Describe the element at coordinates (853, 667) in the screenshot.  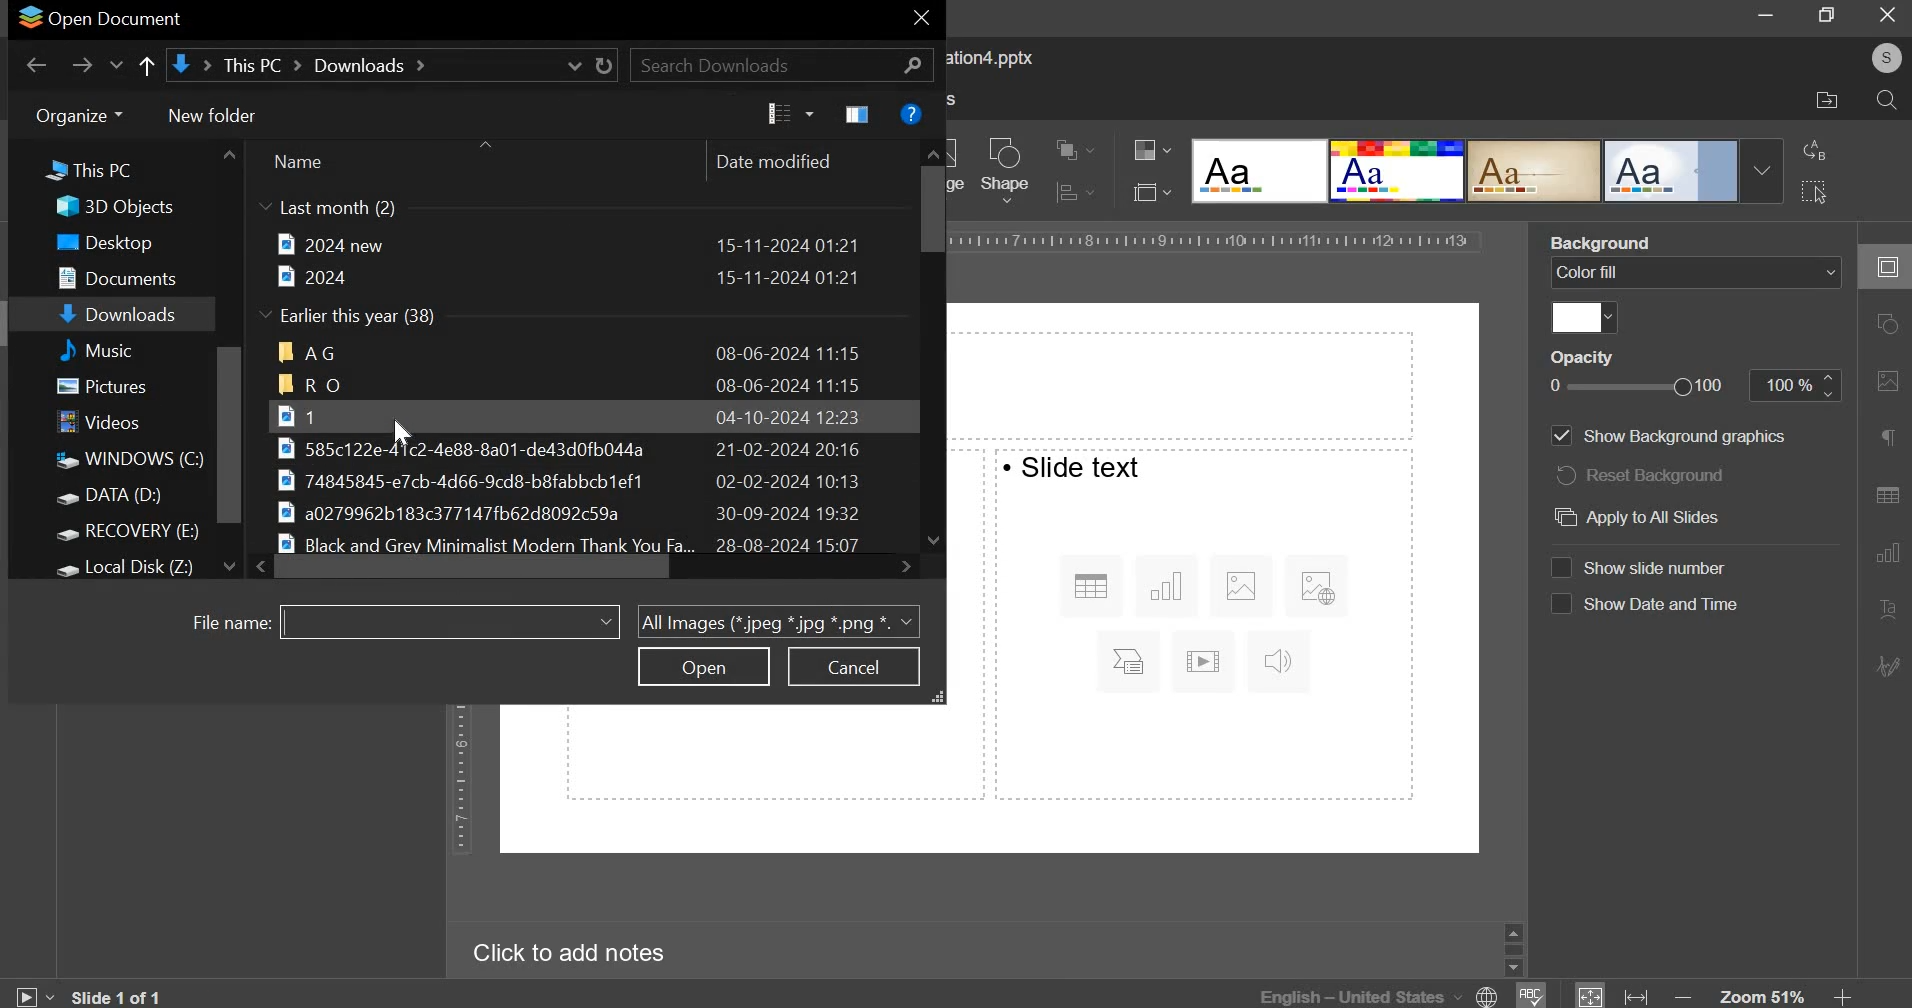
I see `cancel` at that location.